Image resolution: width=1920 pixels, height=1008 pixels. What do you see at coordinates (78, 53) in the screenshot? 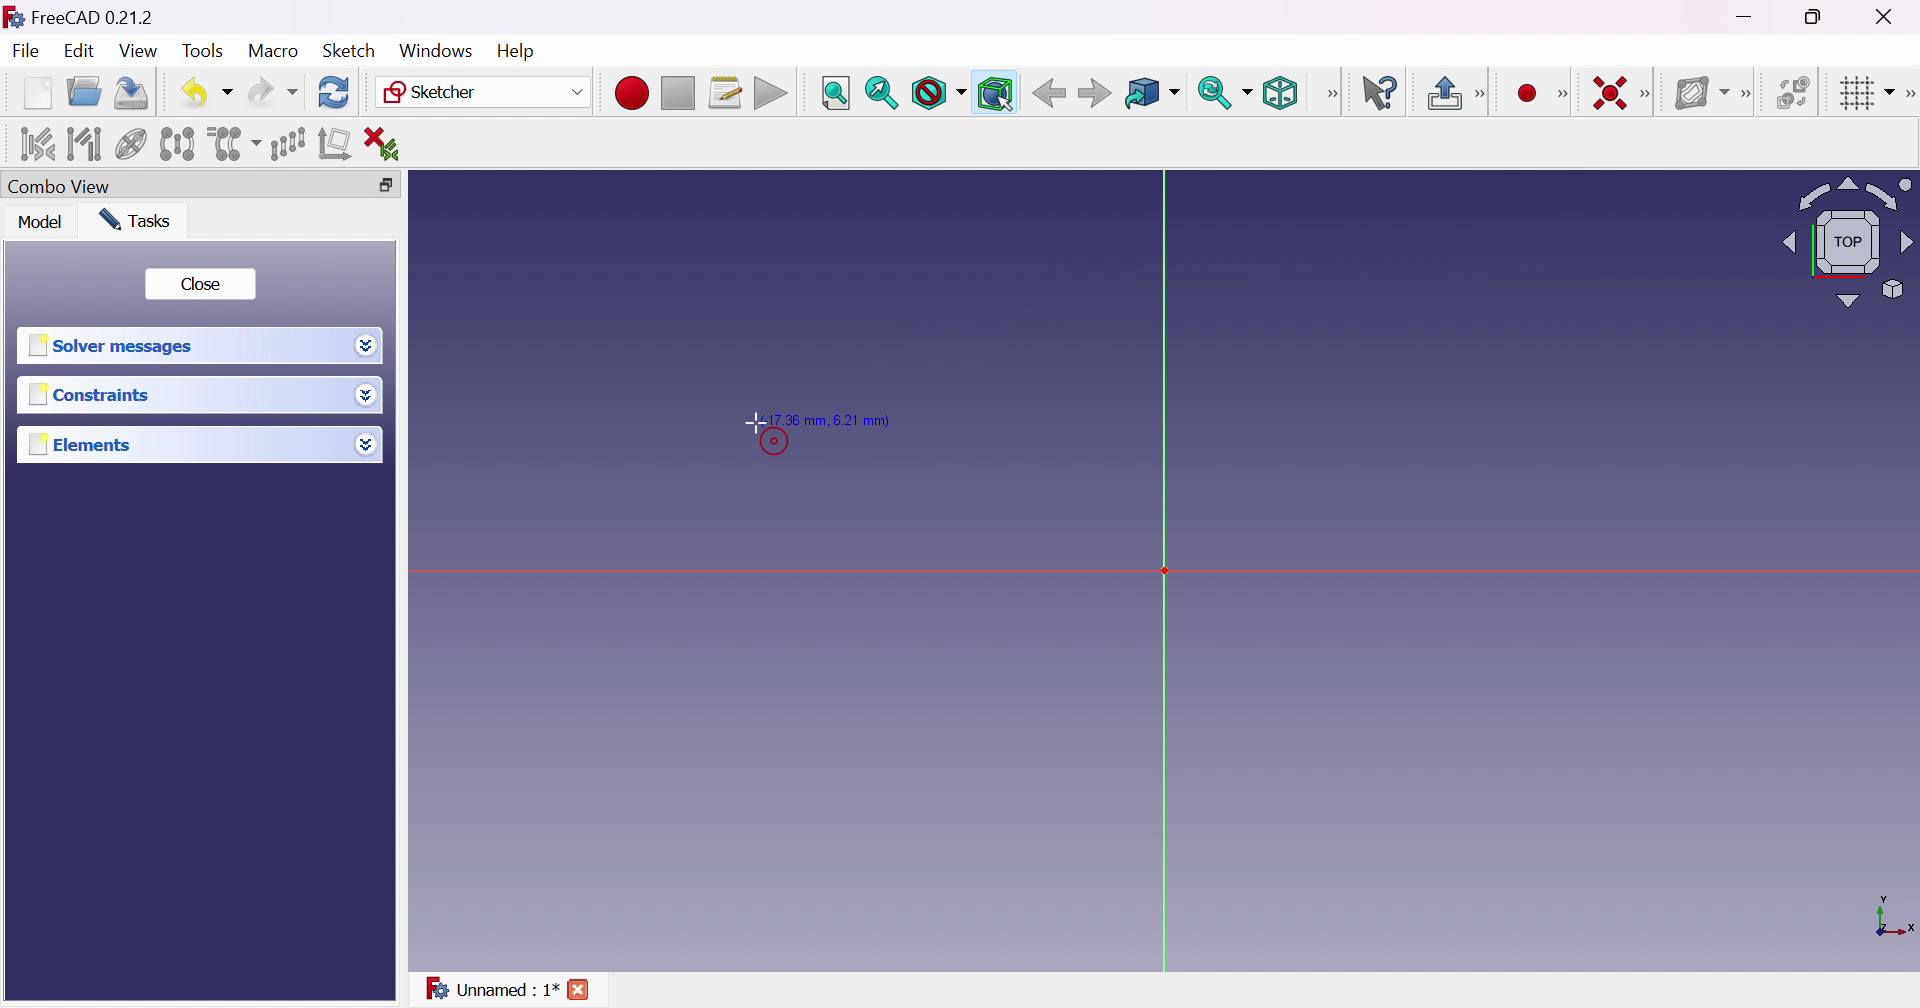
I see `Edit` at bounding box center [78, 53].